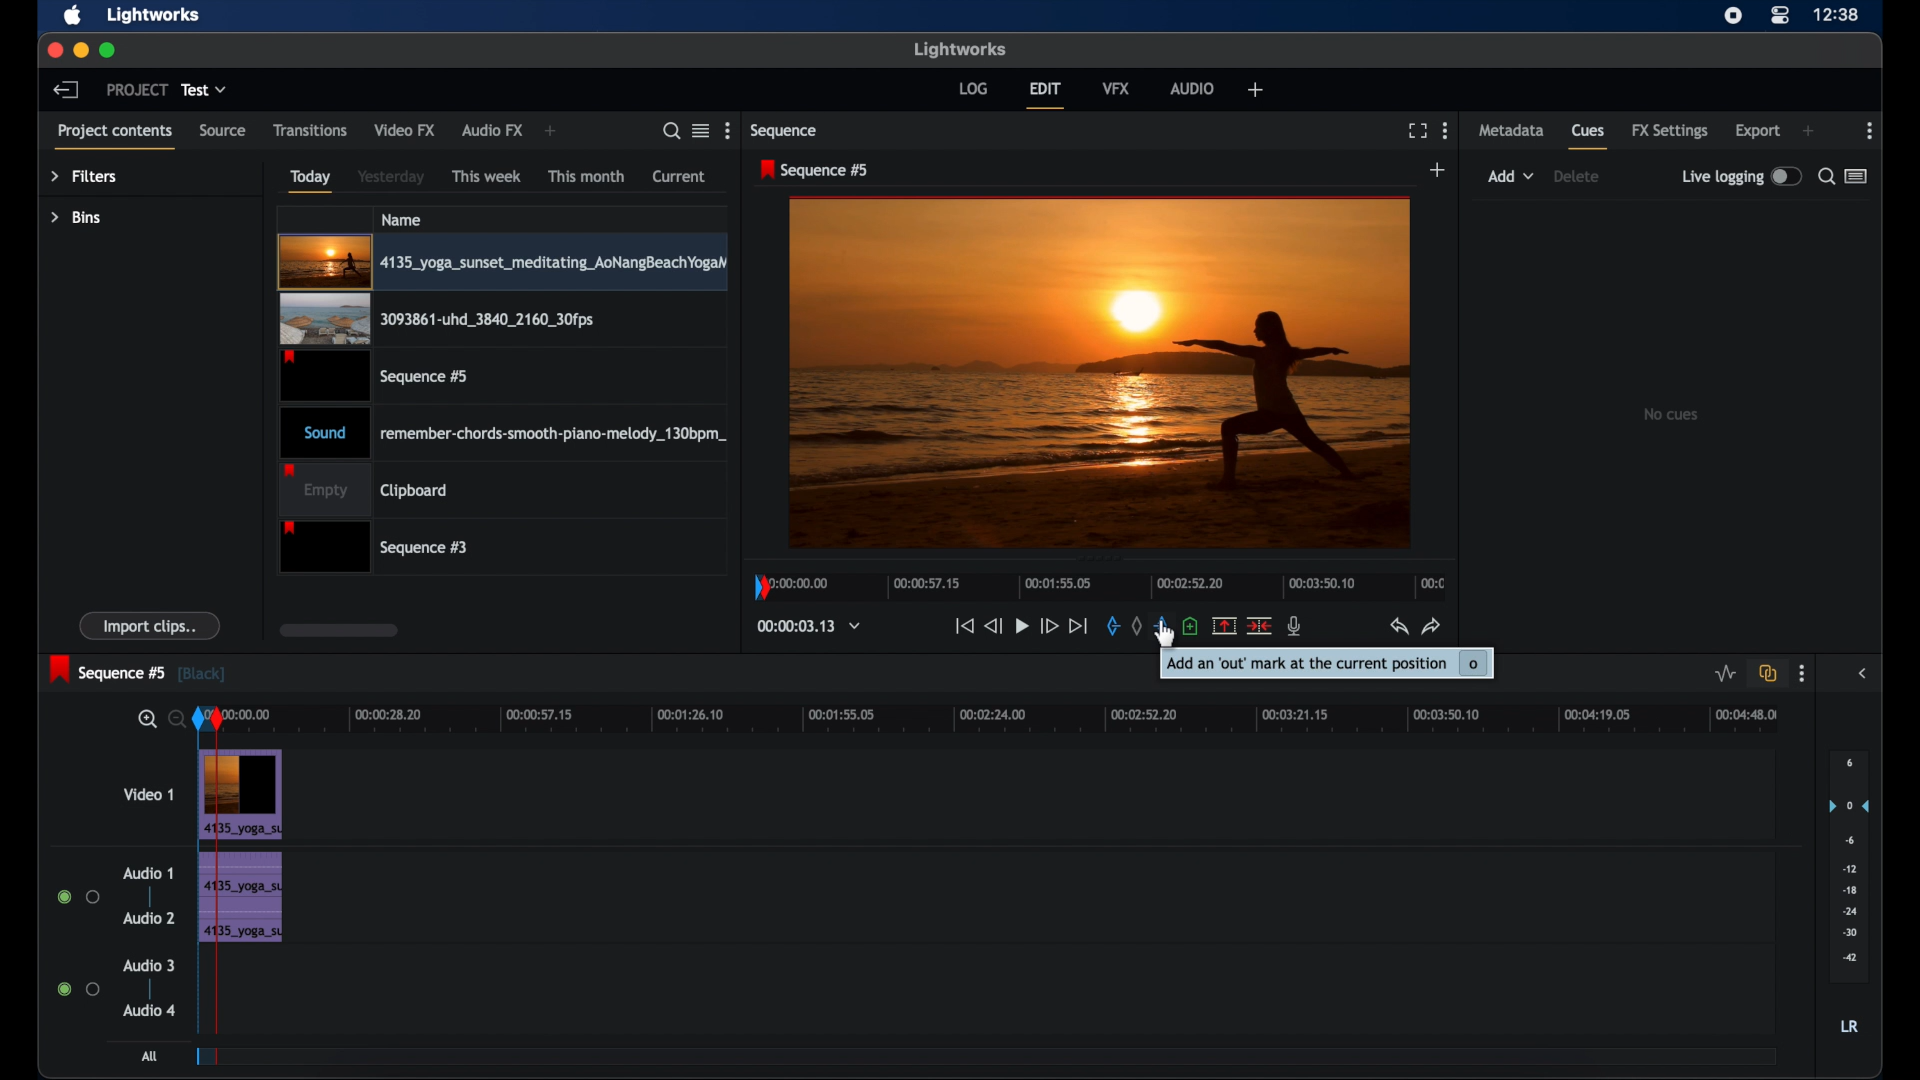  I want to click on pause , so click(1021, 626).